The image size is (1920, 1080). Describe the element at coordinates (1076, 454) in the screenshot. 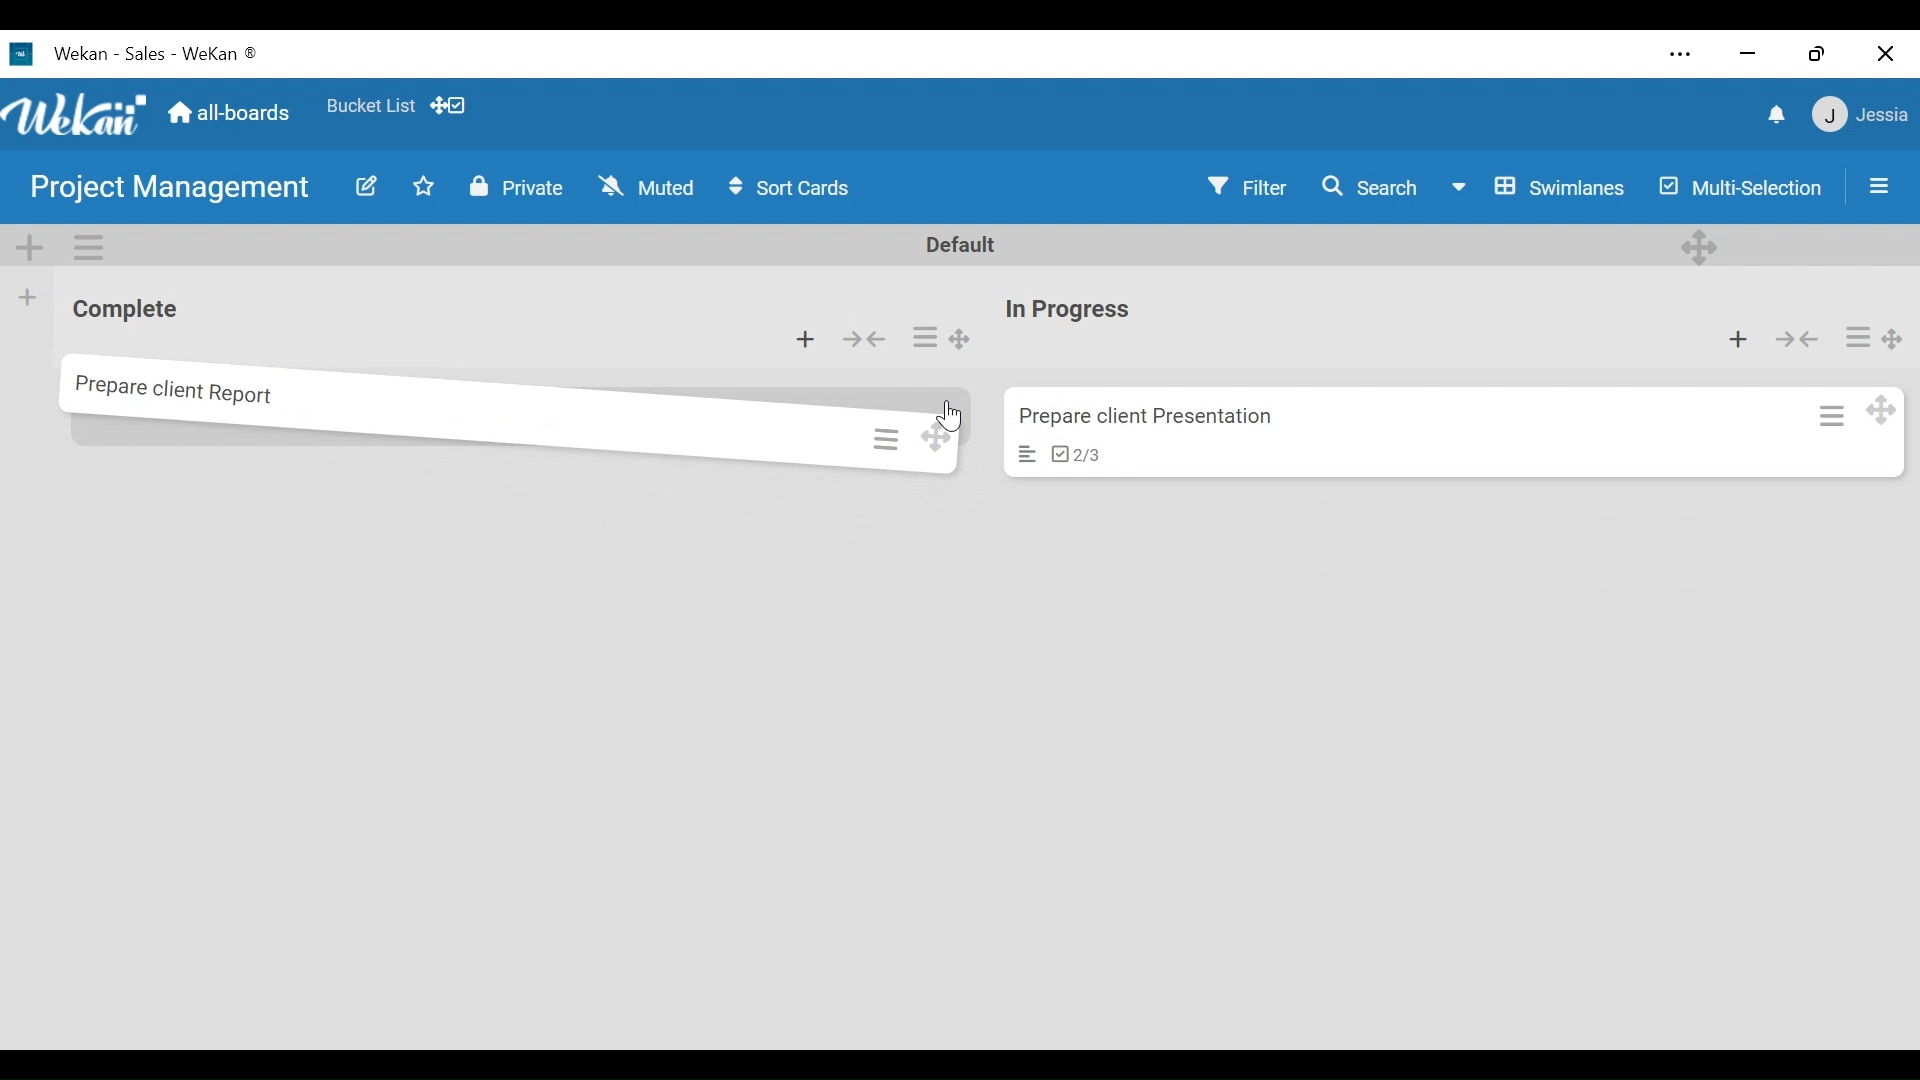

I see `checklist` at that location.